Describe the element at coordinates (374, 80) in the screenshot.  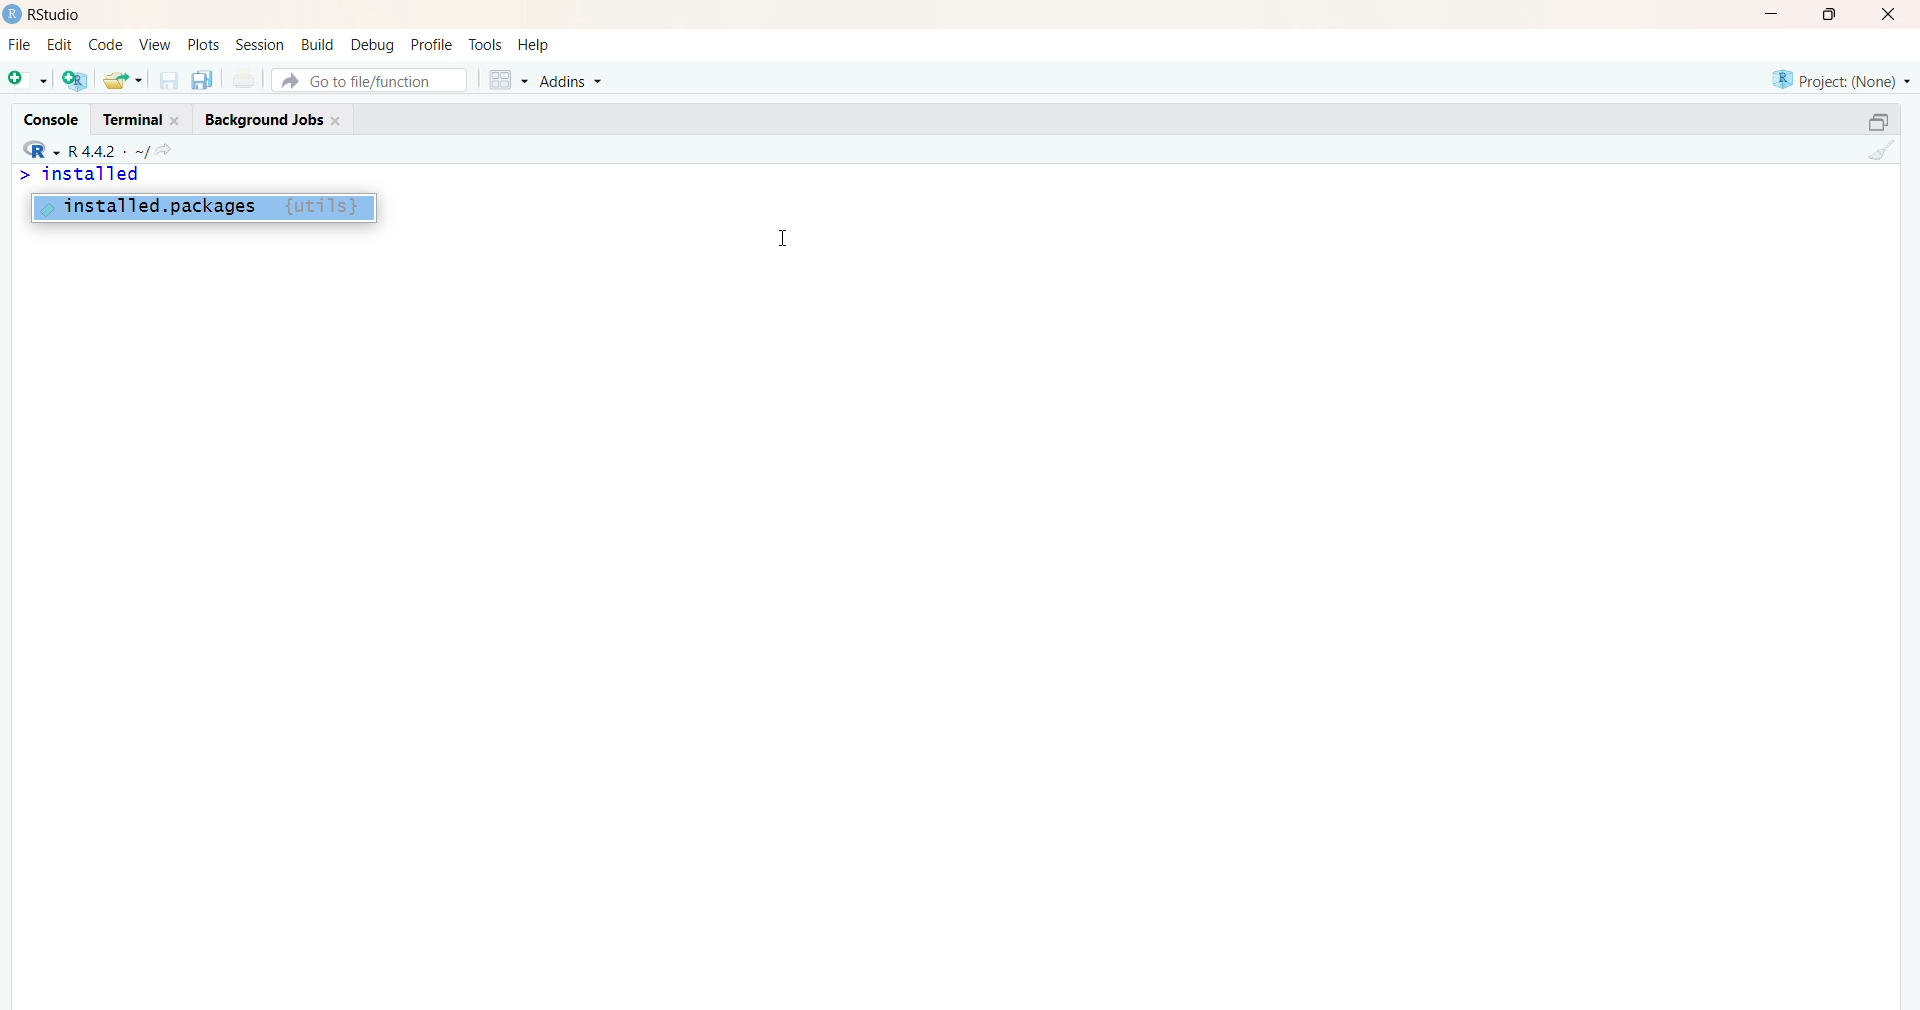
I see `Go to file/function` at that location.